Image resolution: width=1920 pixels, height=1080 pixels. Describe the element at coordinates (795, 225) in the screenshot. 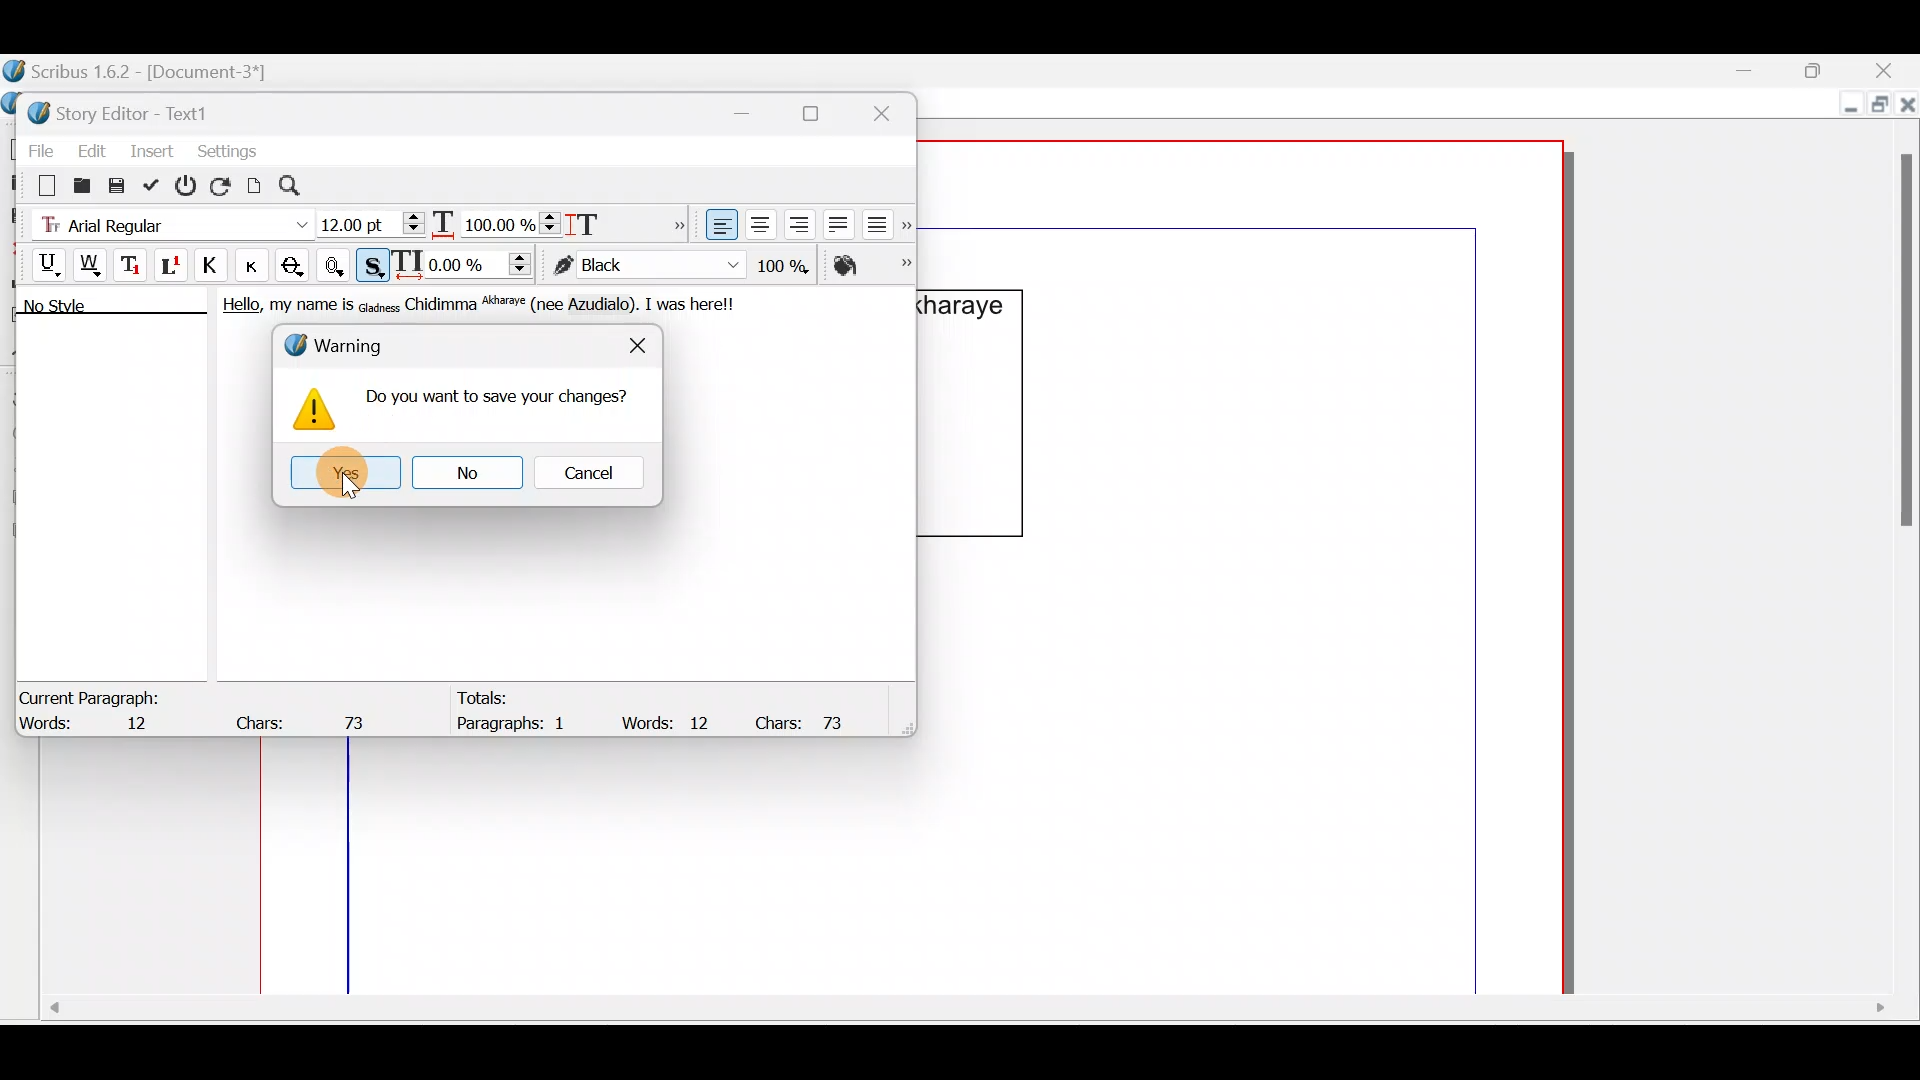

I see `Align text right` at that location.